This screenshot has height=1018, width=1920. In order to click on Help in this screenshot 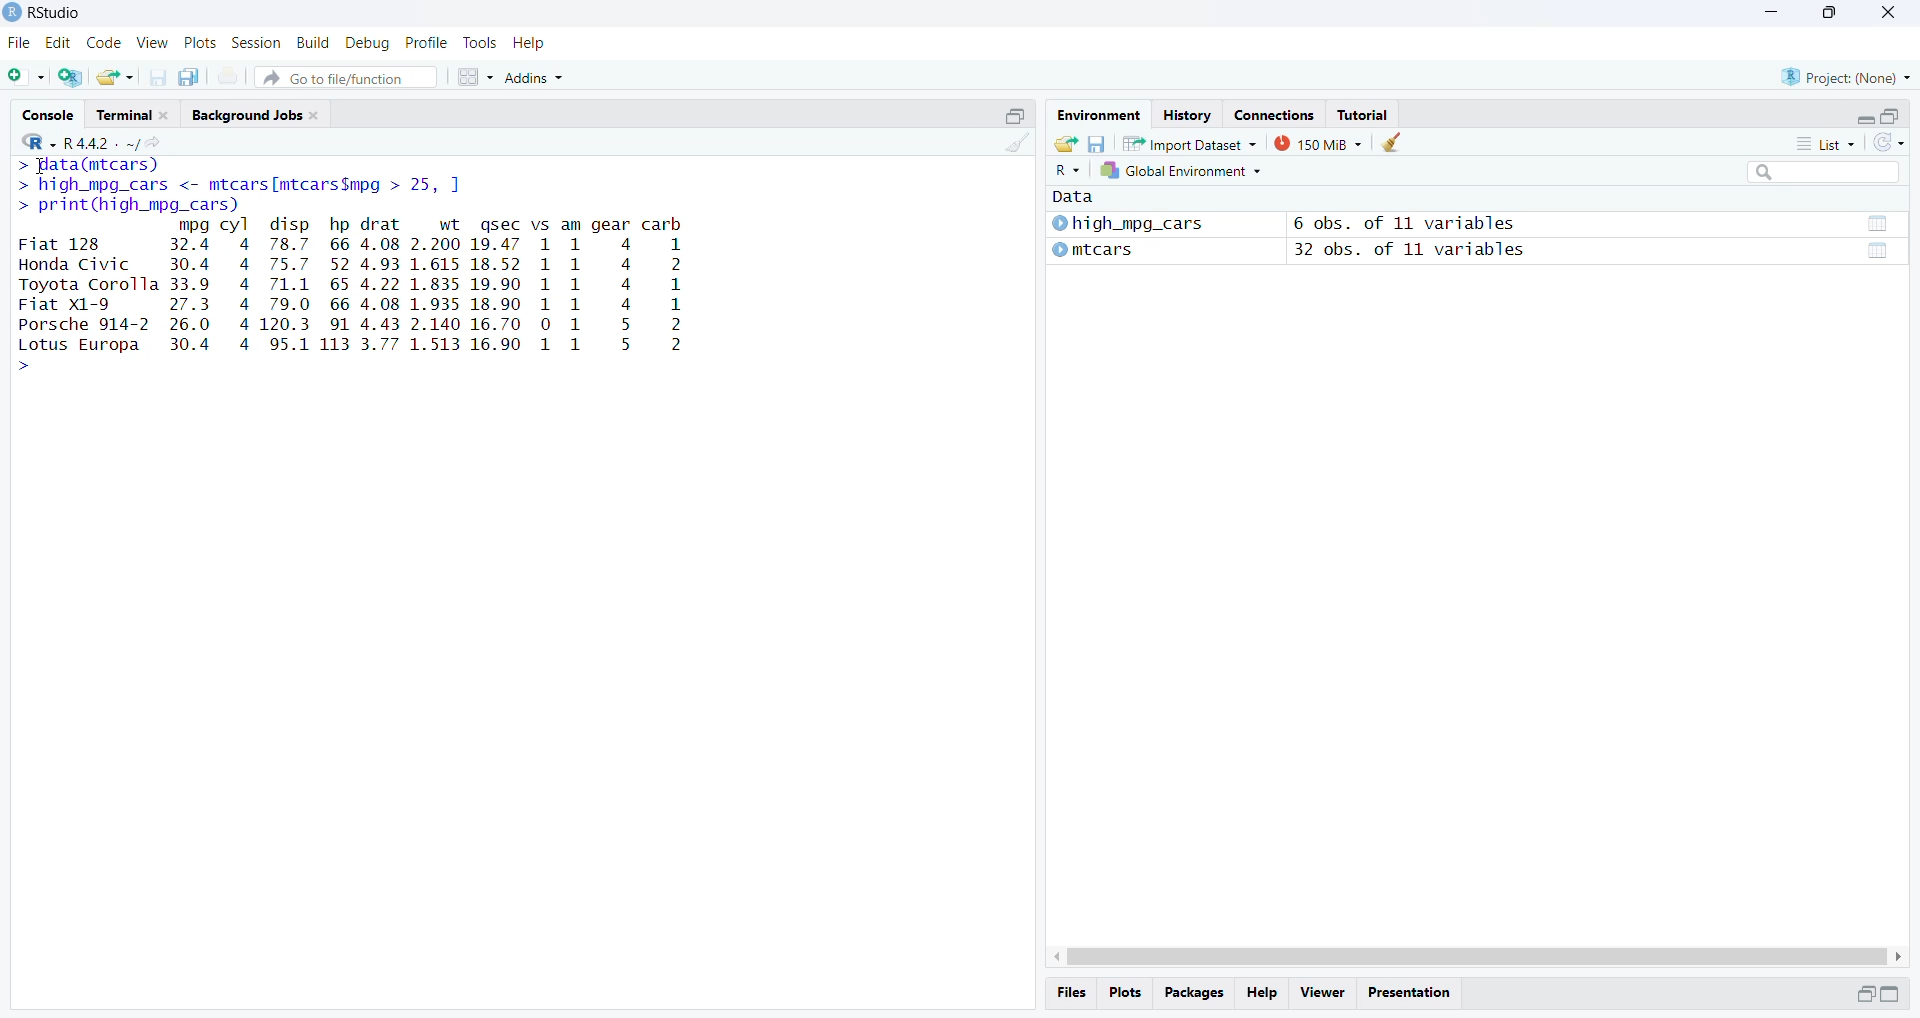, I will do `click(1262, 994)`.